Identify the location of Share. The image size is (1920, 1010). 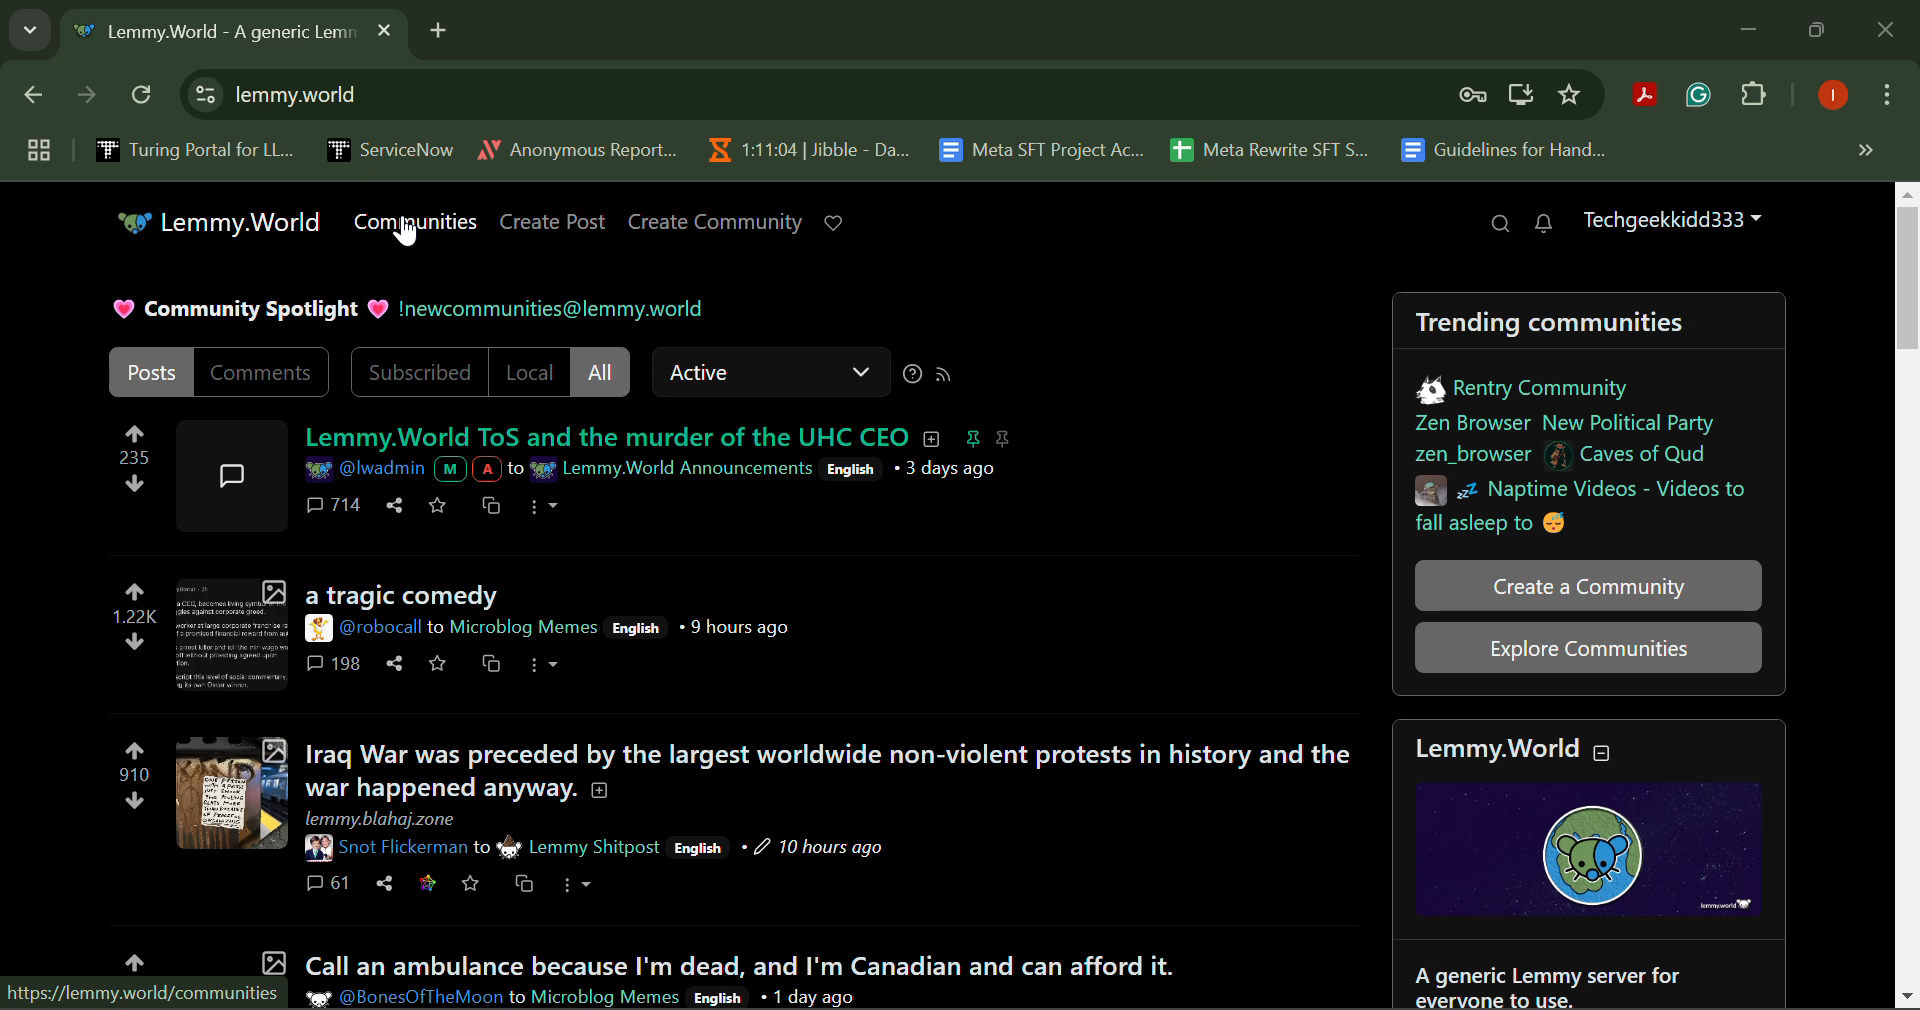
(394, 663).